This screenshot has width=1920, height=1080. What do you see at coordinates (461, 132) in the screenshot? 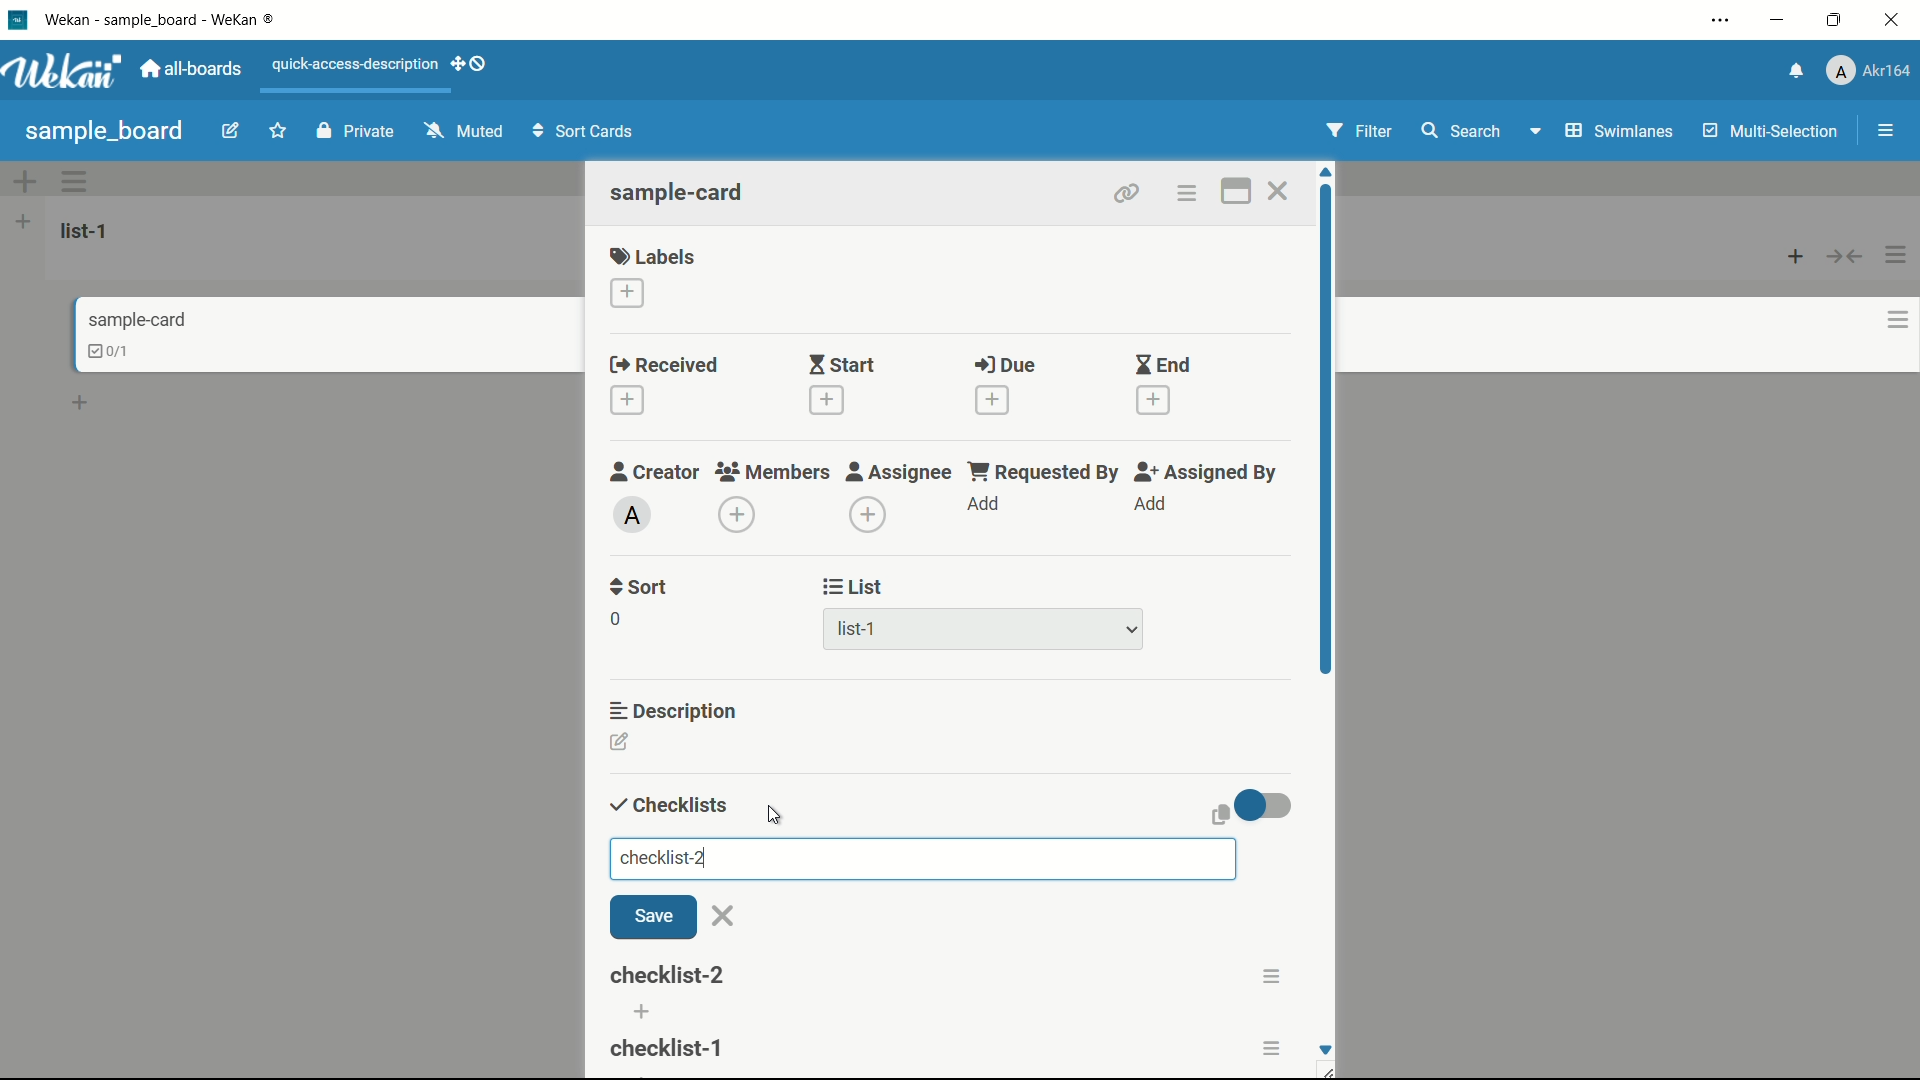
I see `muted` at bounding box center [461, 132].